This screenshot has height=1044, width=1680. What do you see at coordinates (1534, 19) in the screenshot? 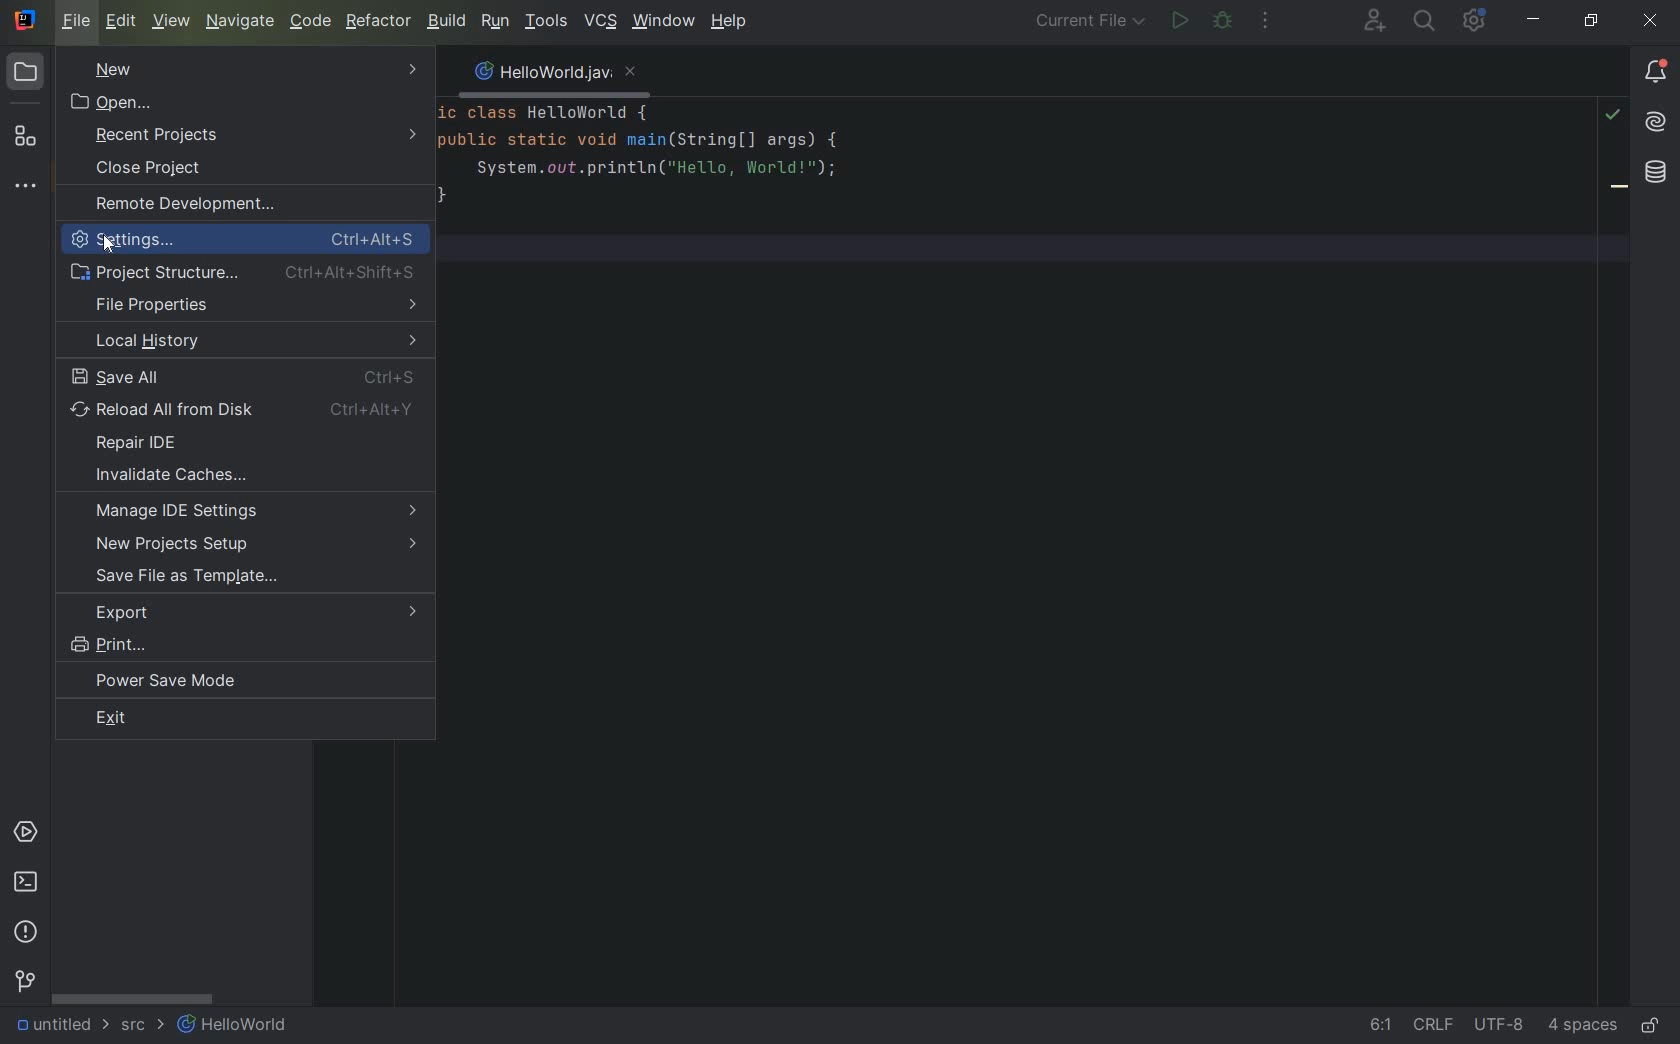
I see `minimize` at bounding box center [1534, 19].